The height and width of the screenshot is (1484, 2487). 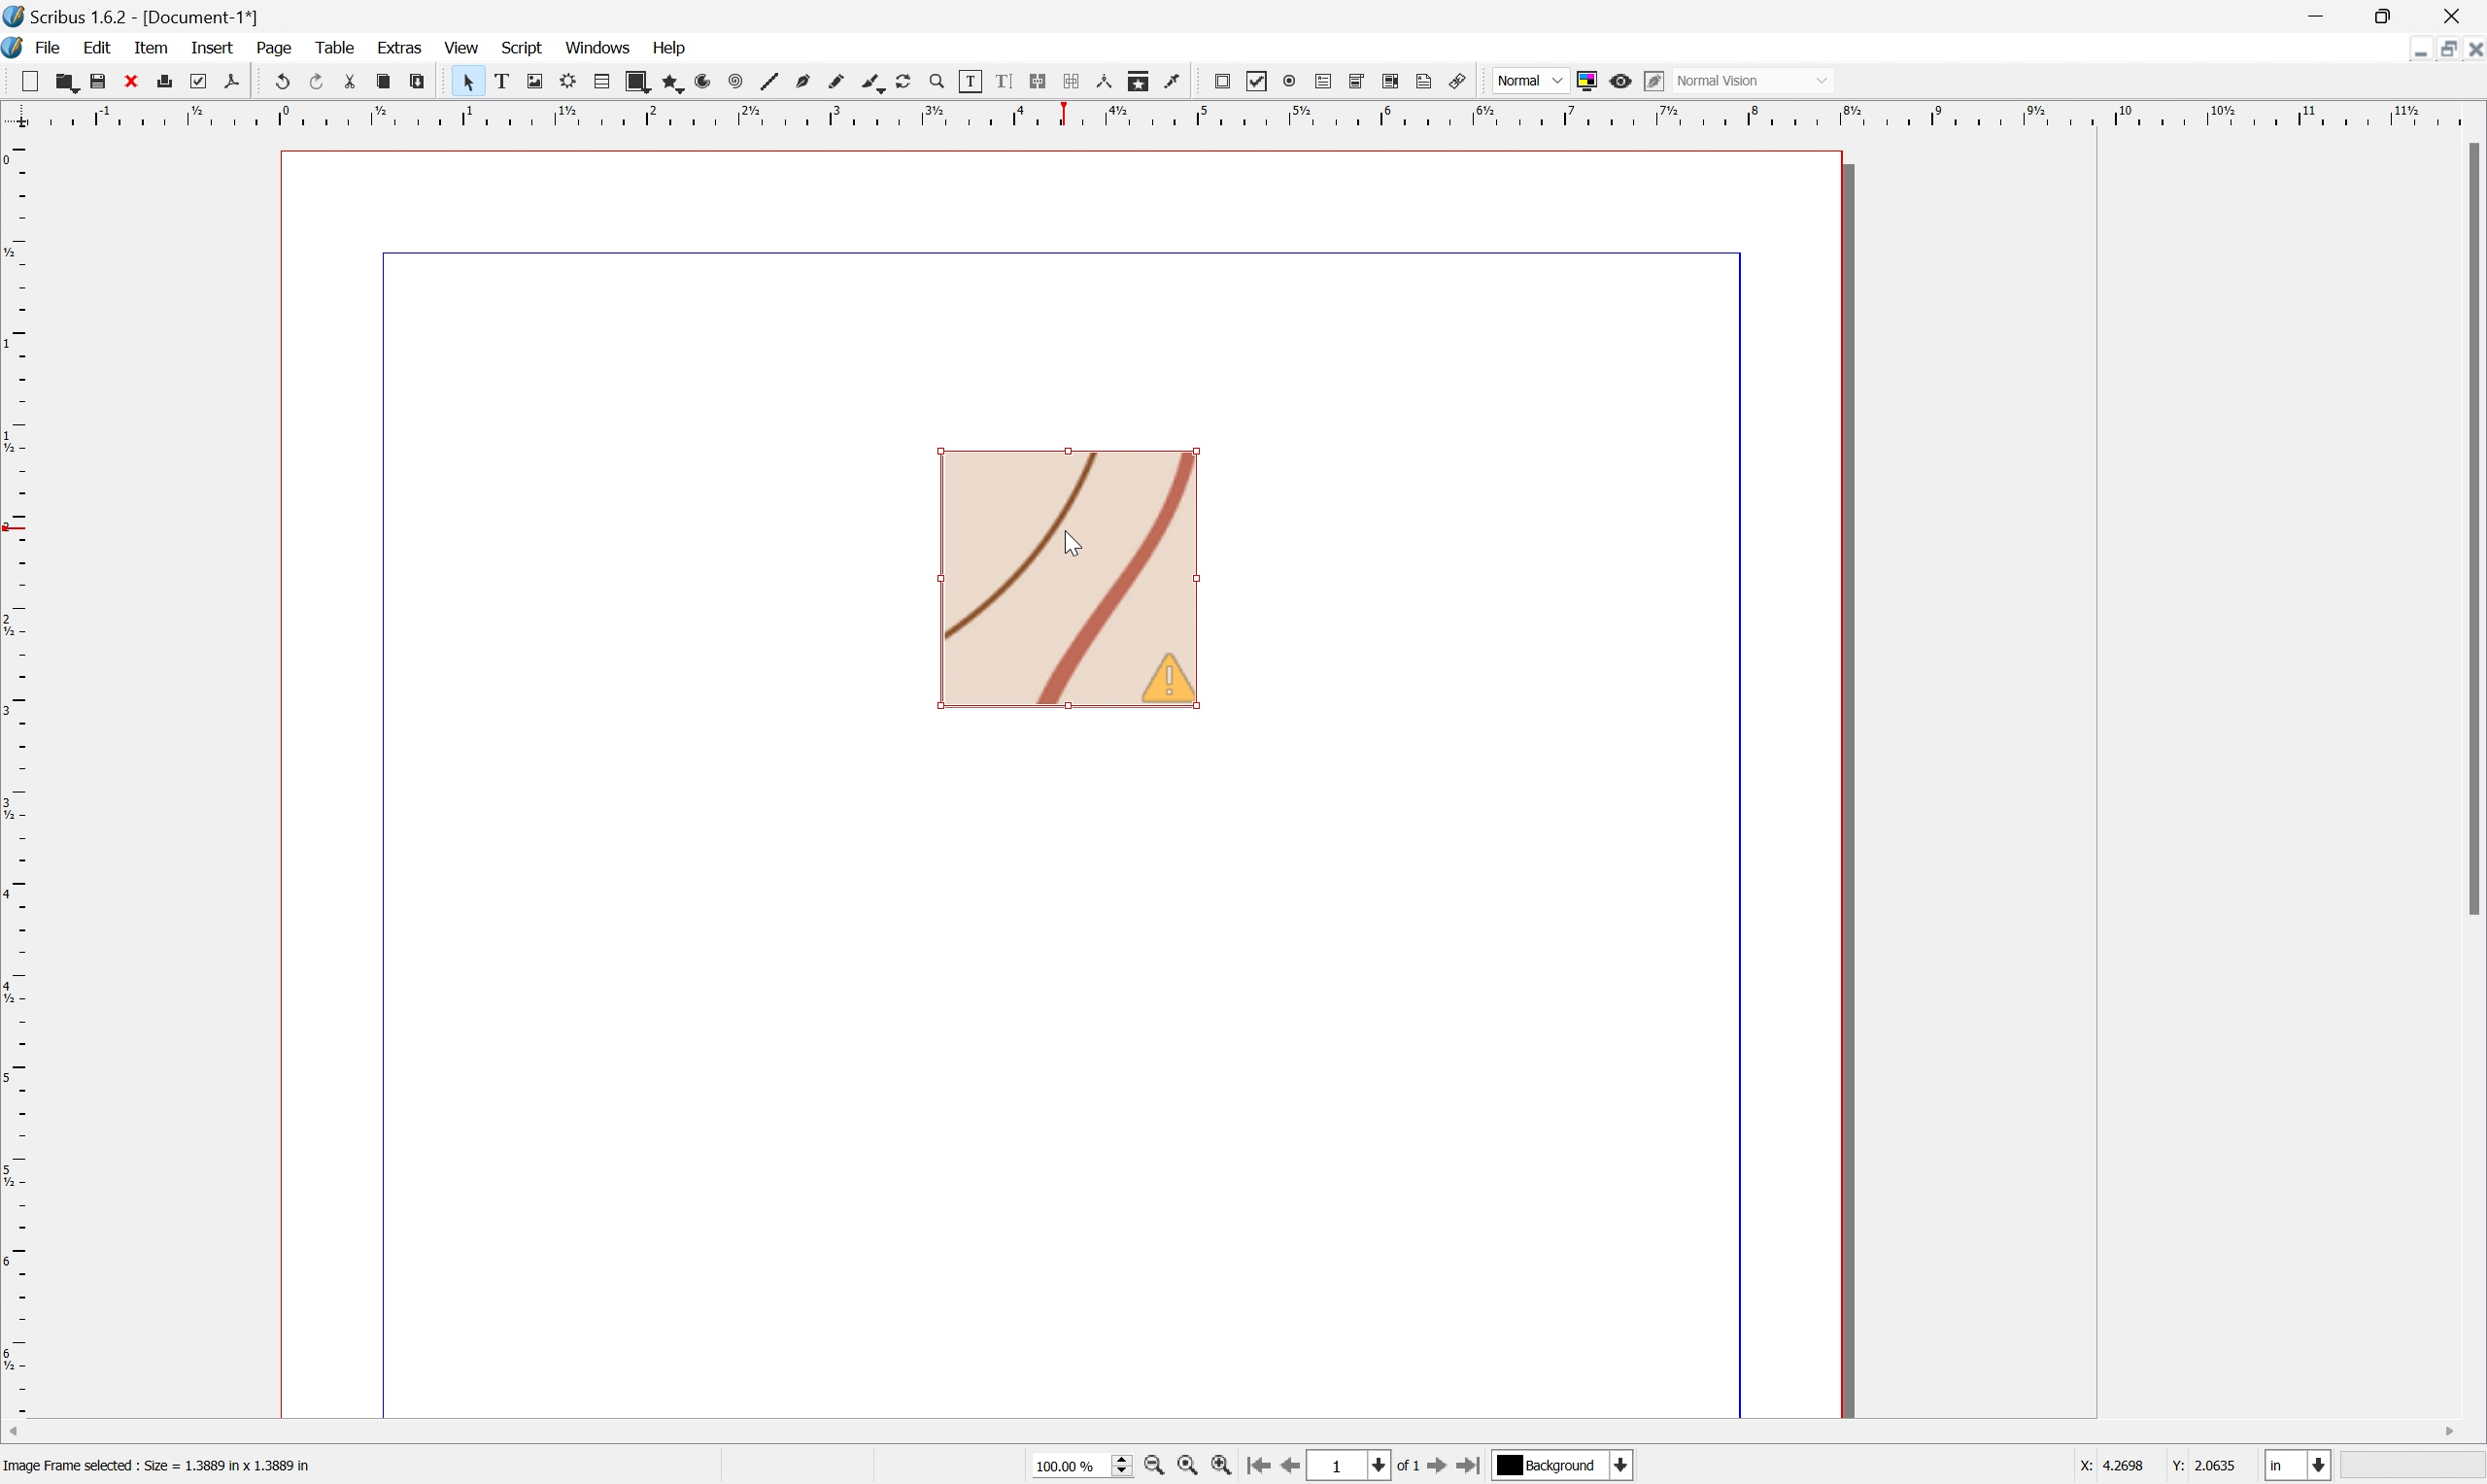 I want to click on Script, so click(x=527, y=45).